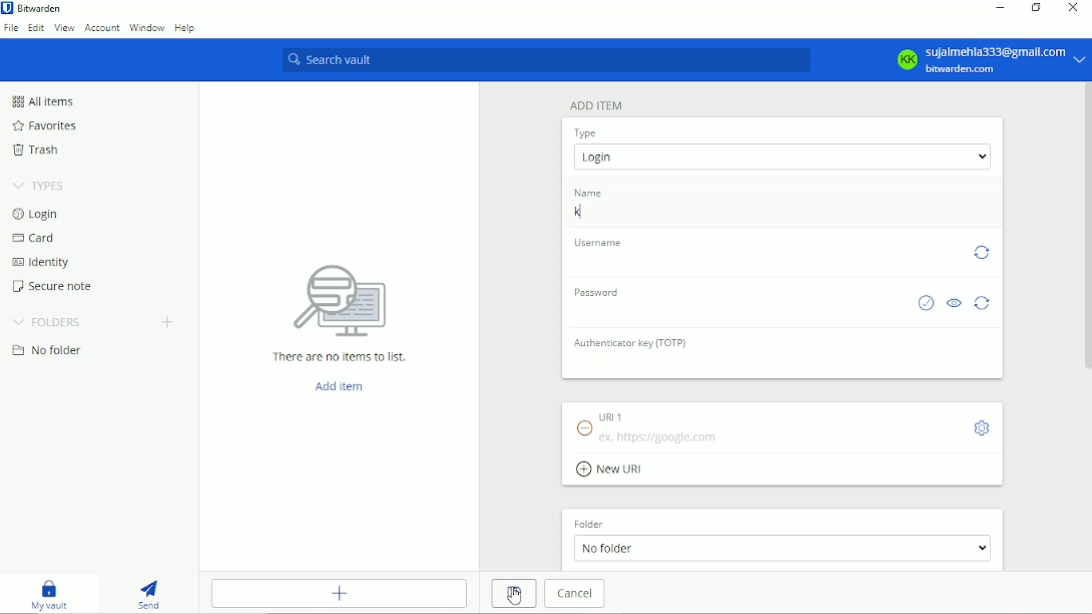  I want to click on Bitwarden, so click(40, 8).